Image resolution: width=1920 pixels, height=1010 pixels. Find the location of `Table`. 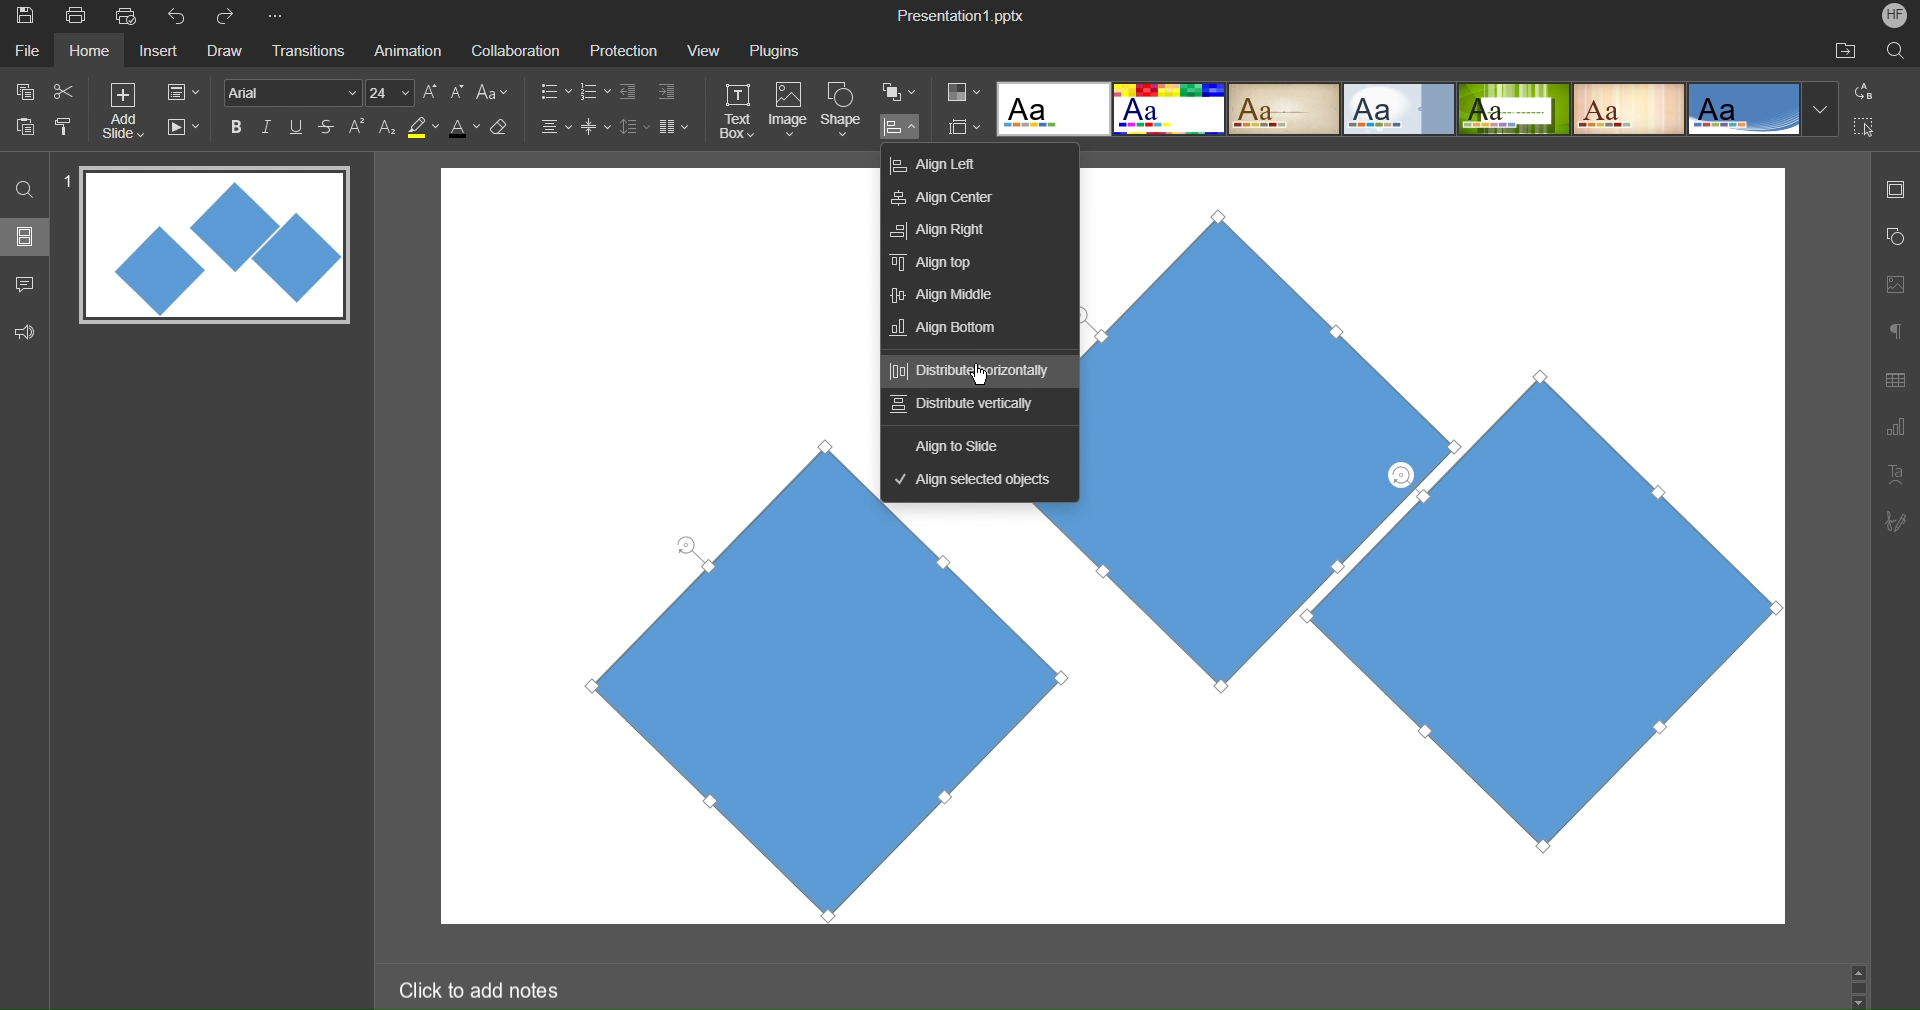

Table is located at coordinates (1896, 379).